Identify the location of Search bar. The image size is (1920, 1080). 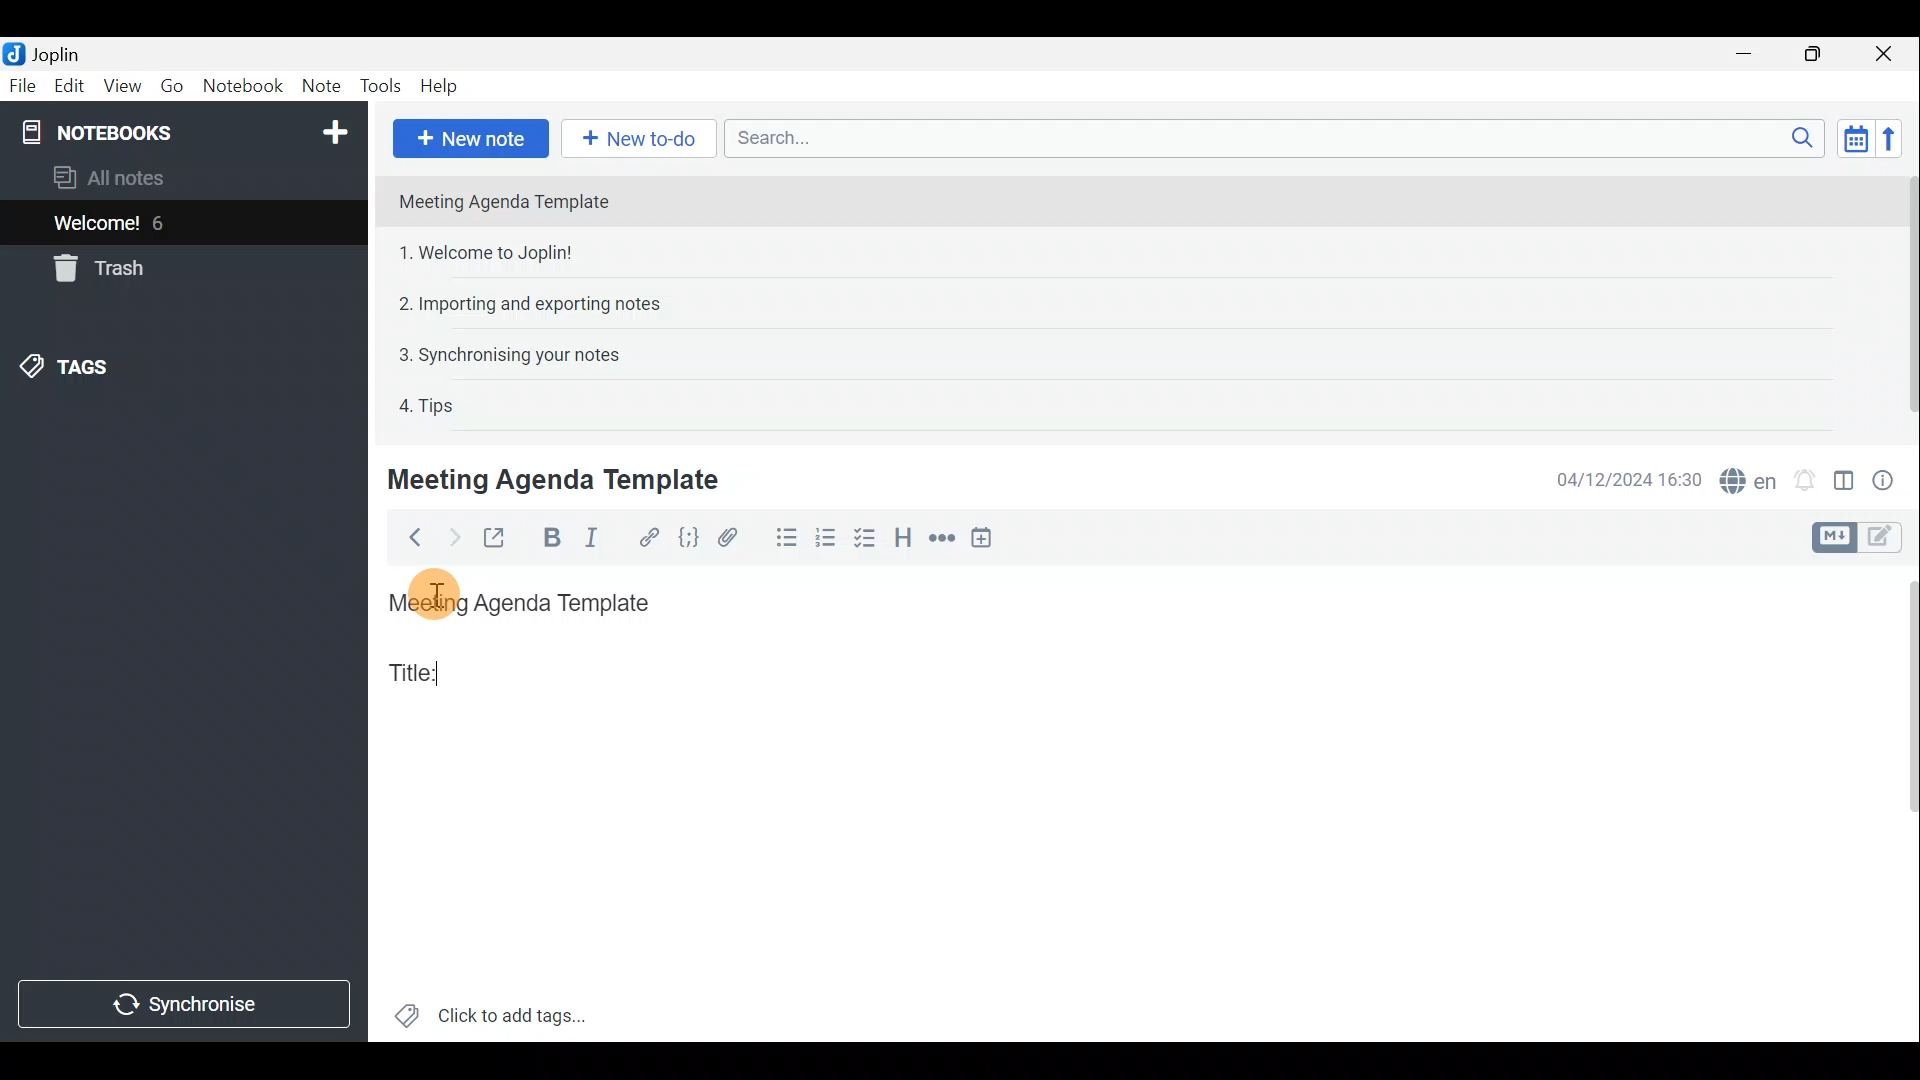
(1269, 137).